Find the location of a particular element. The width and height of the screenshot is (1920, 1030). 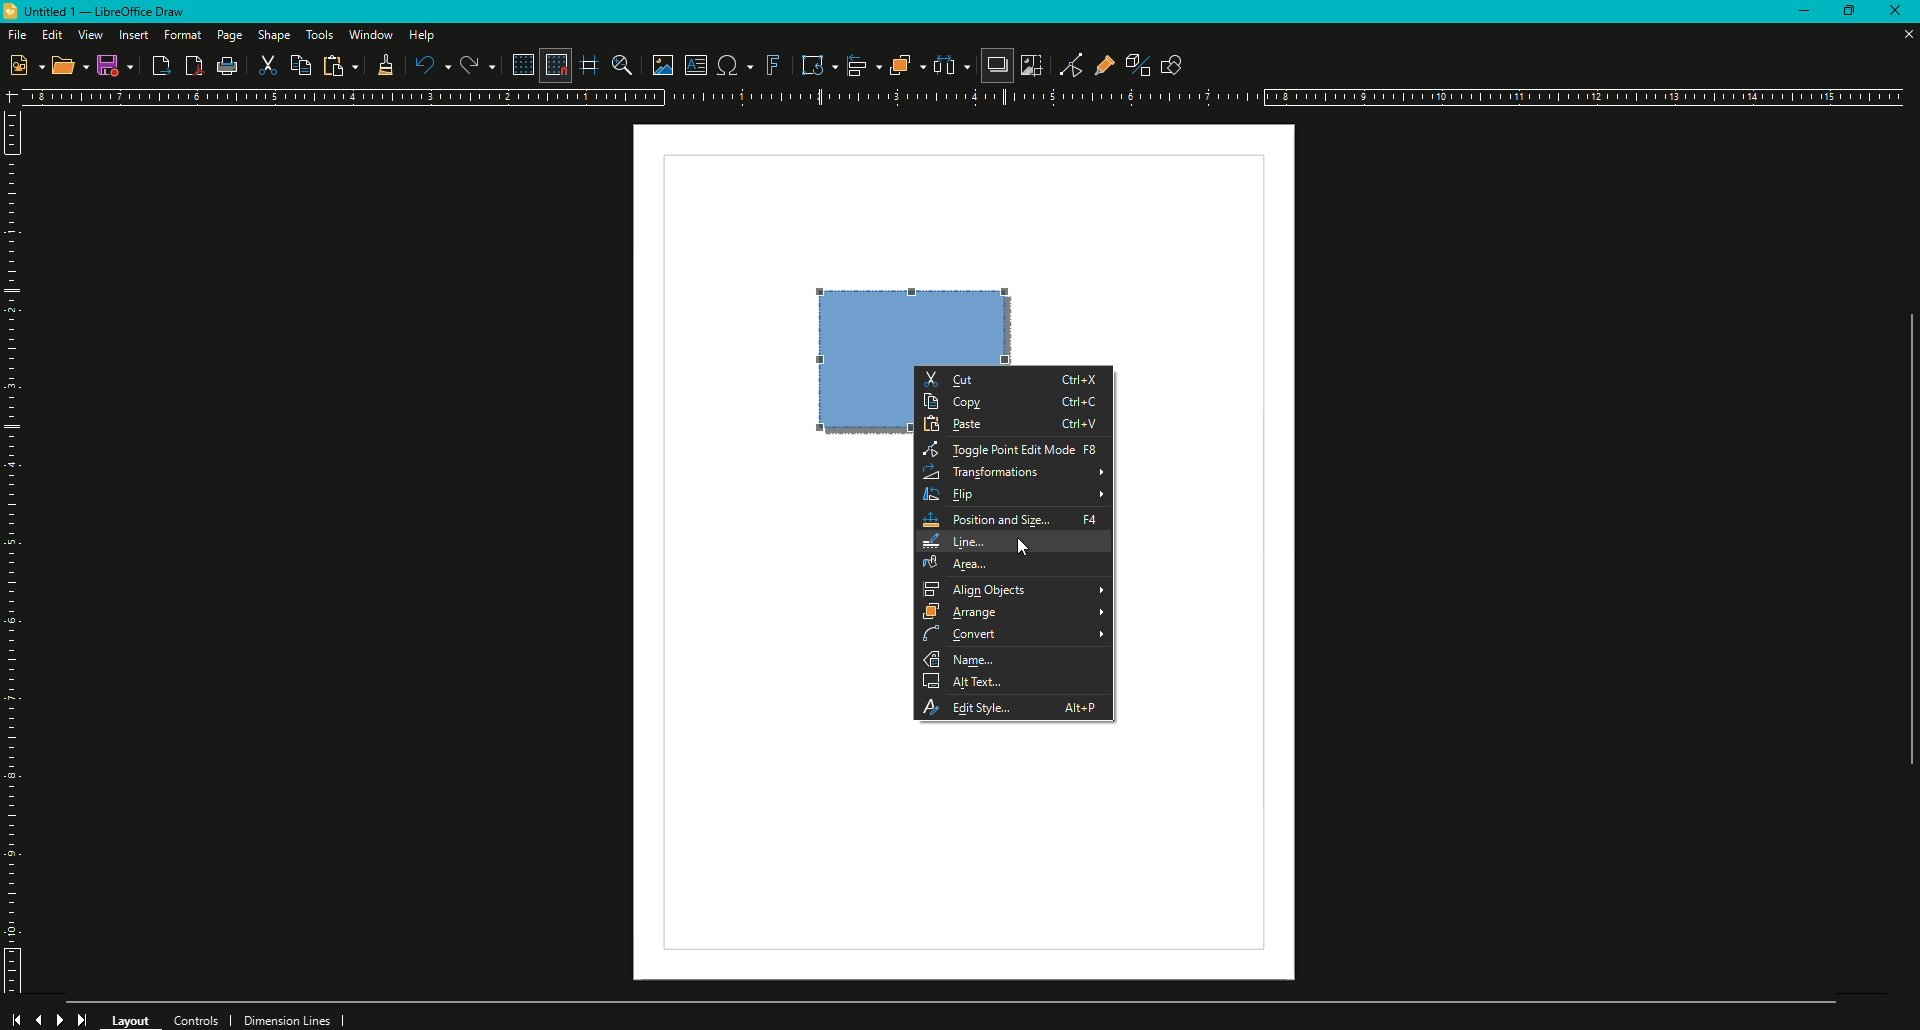

Paste is located at coordinates (340, 66).